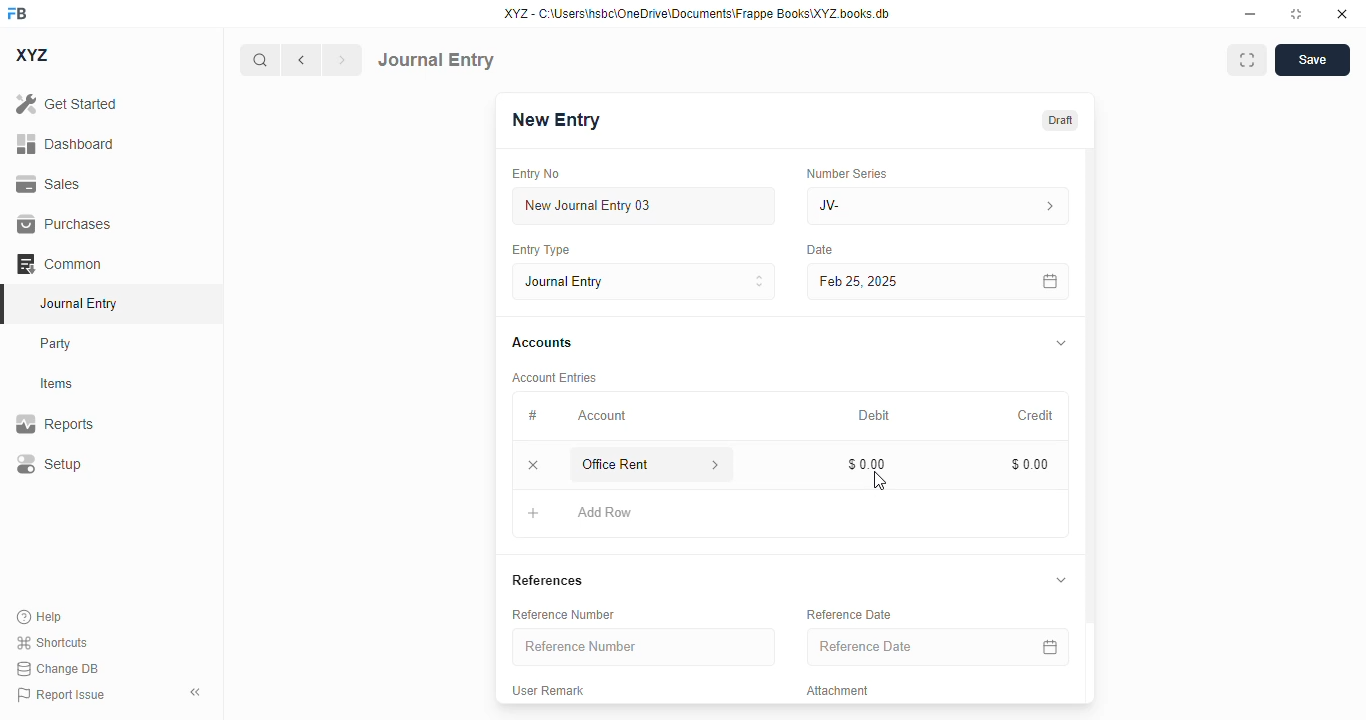 This screenshot has width=1366, height=720. Describe the element at coordinates (59, 264) in the screenshot. I see `common` at that location.